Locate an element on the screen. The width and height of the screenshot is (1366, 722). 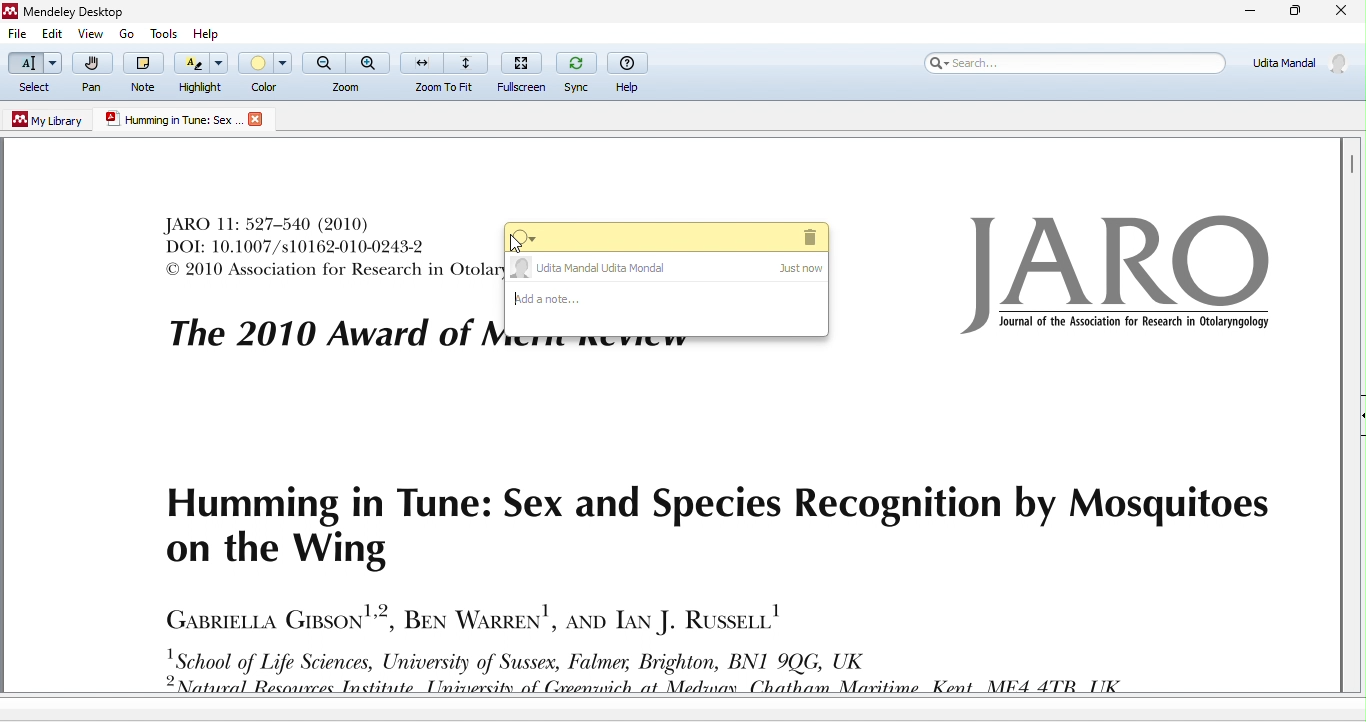
add a note is located at coordinates (670, 312).